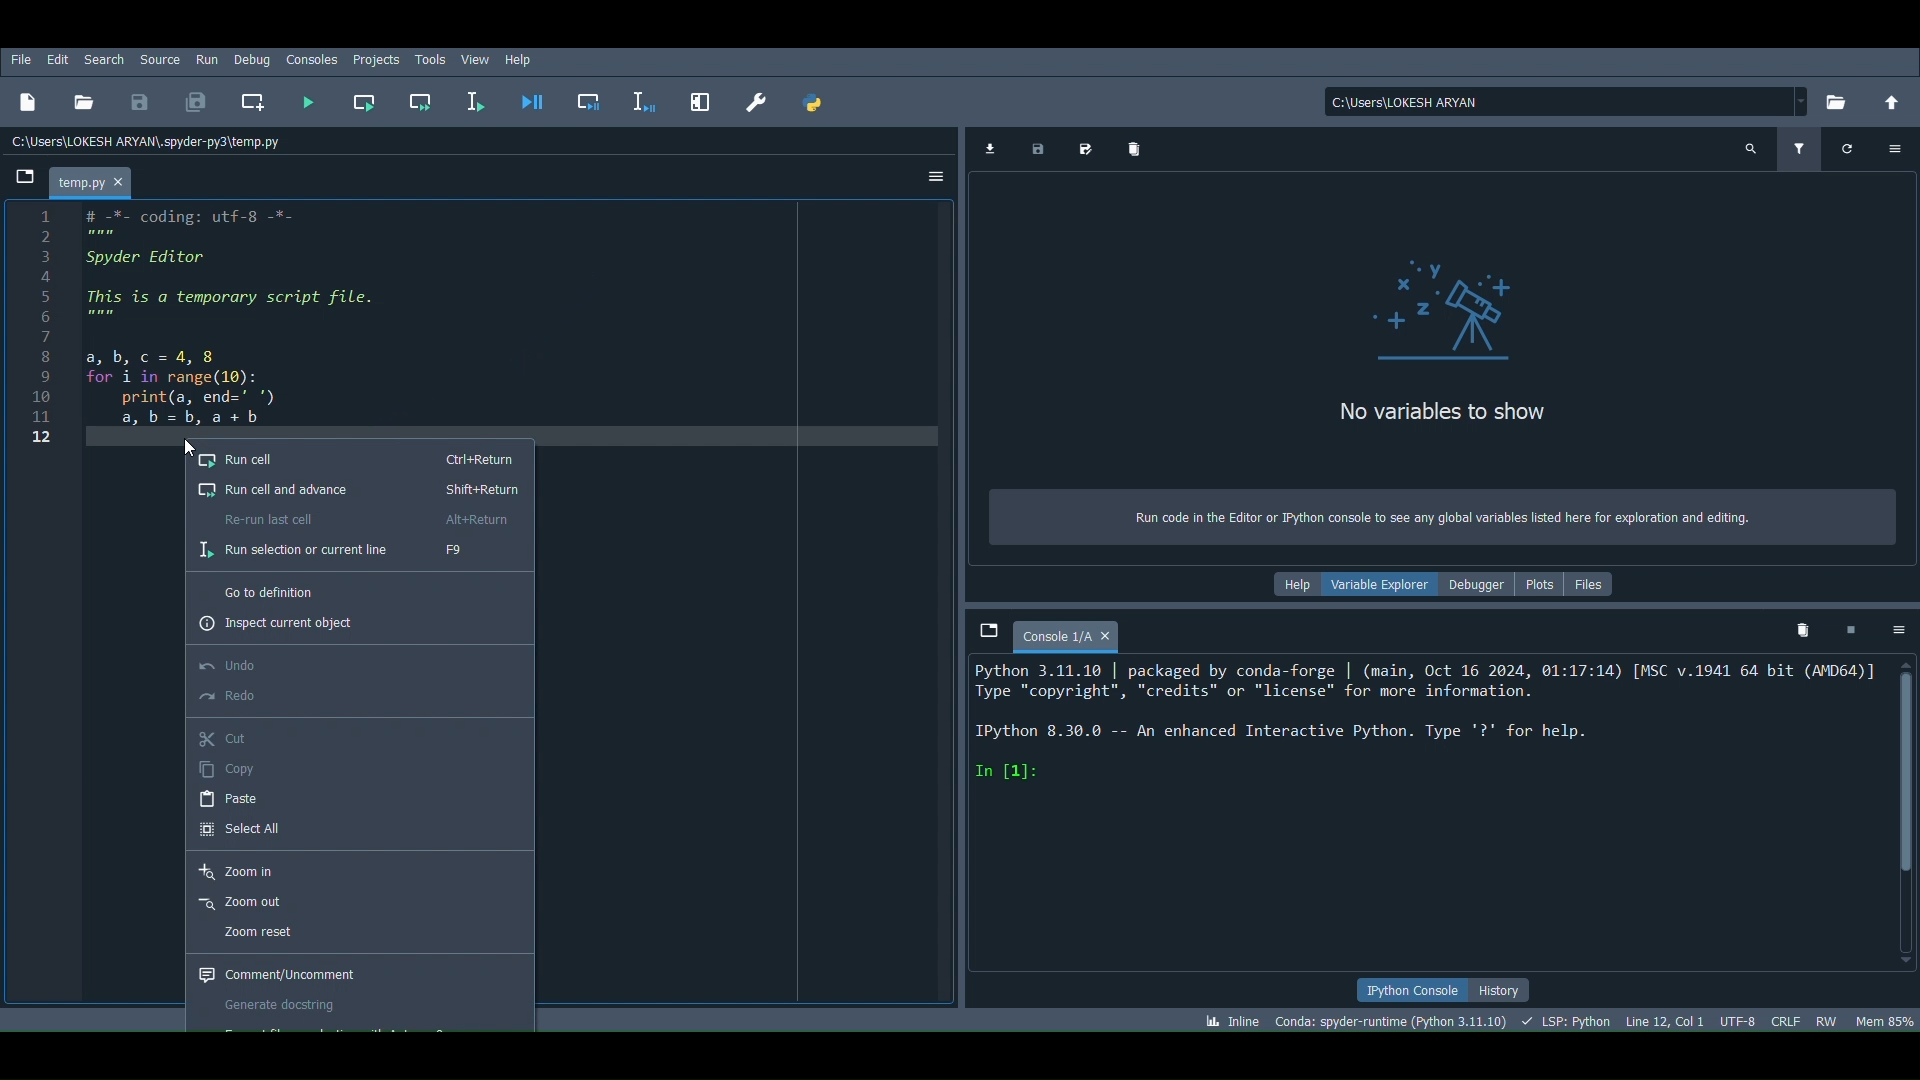 This screenshot has height=1080, width=1920. What do you see at coordinates (360, 461) in the screenshot?
I see `Run cell` at bounding box center [360, 461].